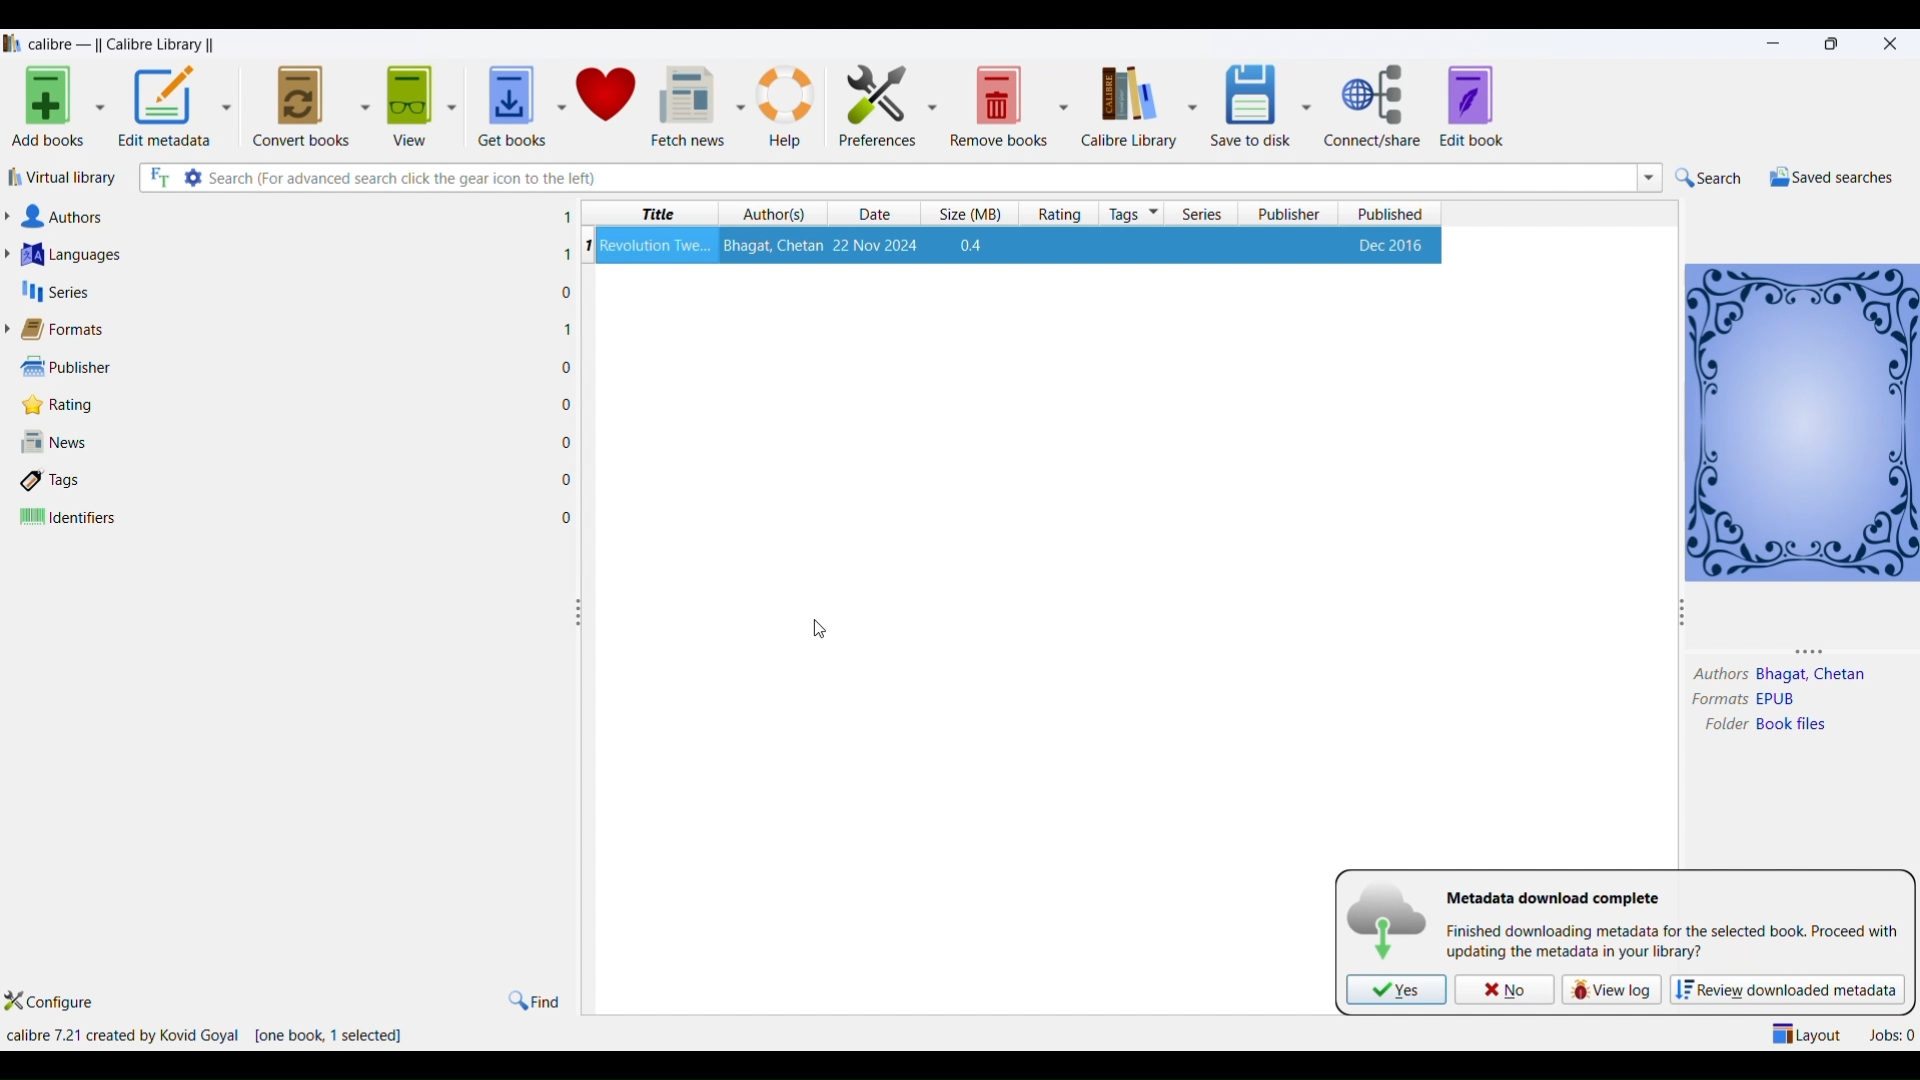 The height and width of the screenshot is (1080, 1920). Describe the element at coordinates (1607, 987) in the screenshot. I see `view log` at that location.